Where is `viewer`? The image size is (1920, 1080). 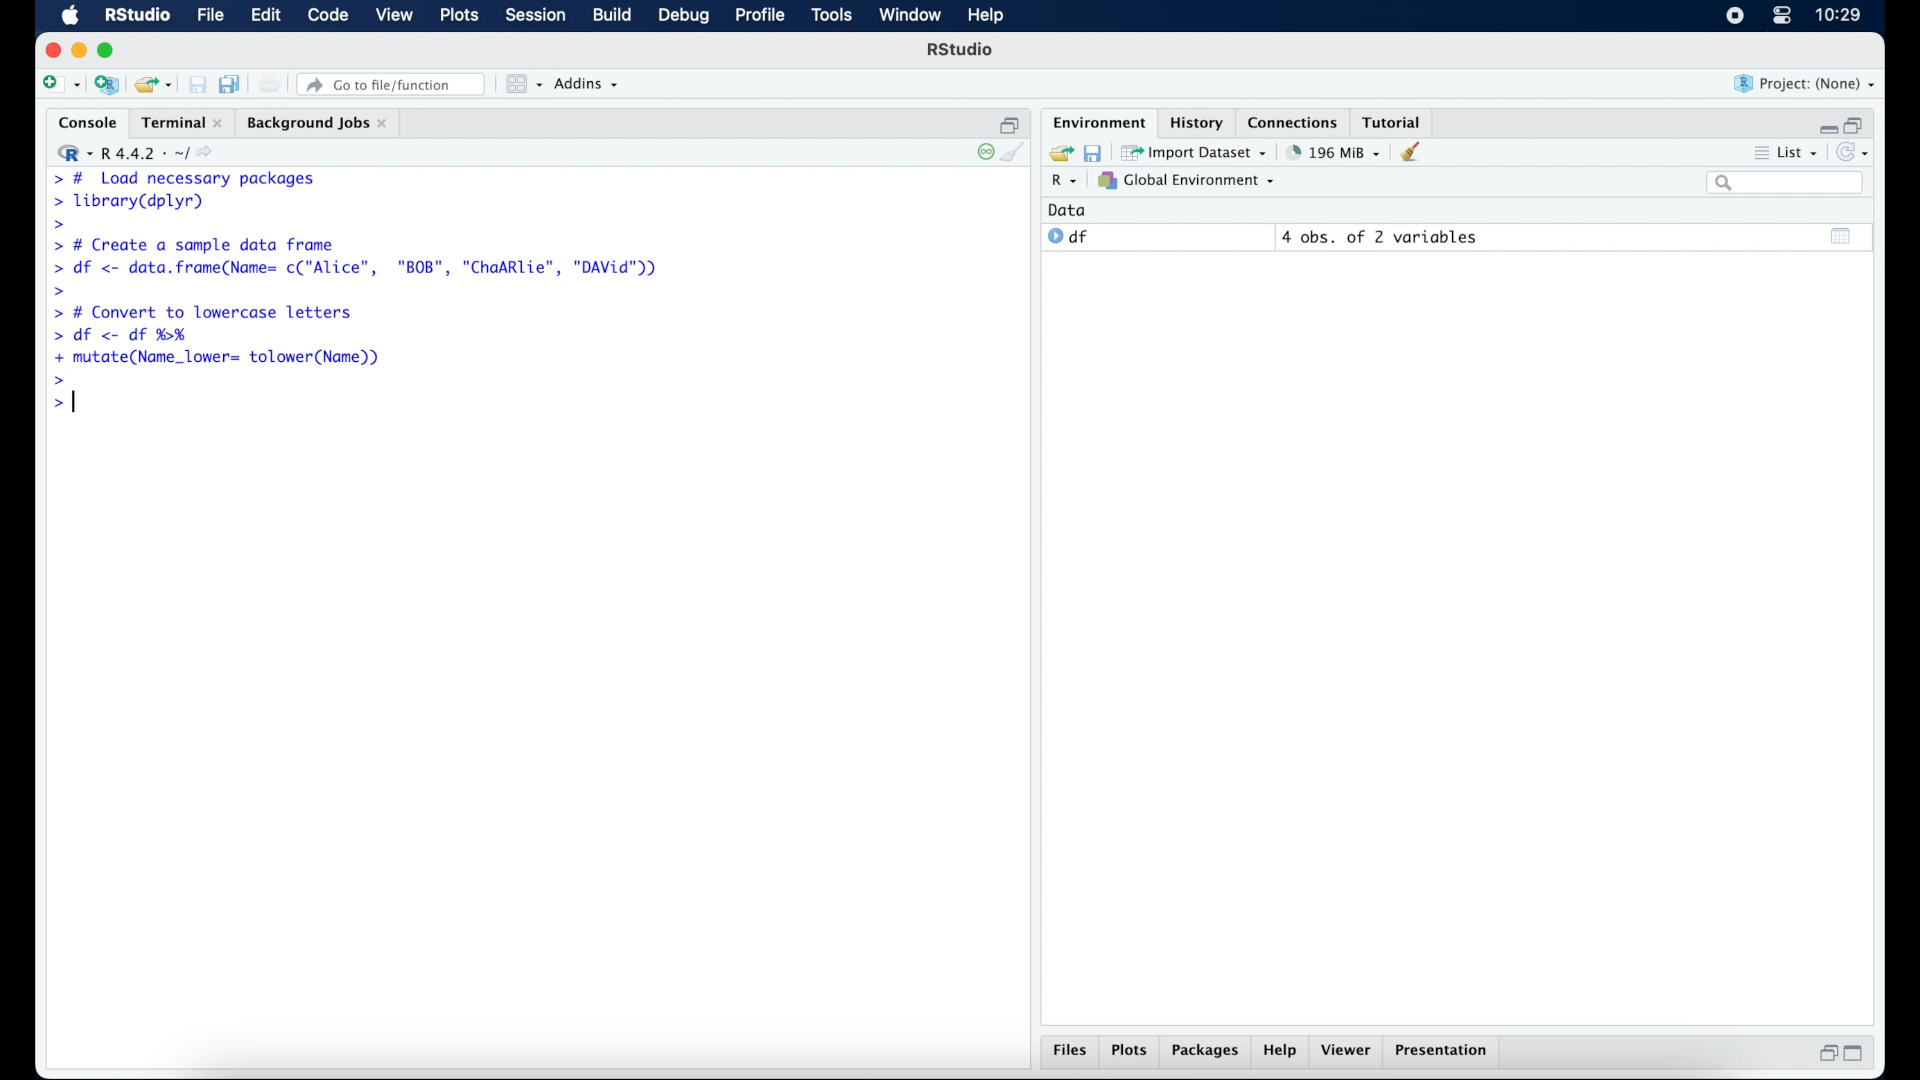 viewer is located at coordinates (1350, 1052).